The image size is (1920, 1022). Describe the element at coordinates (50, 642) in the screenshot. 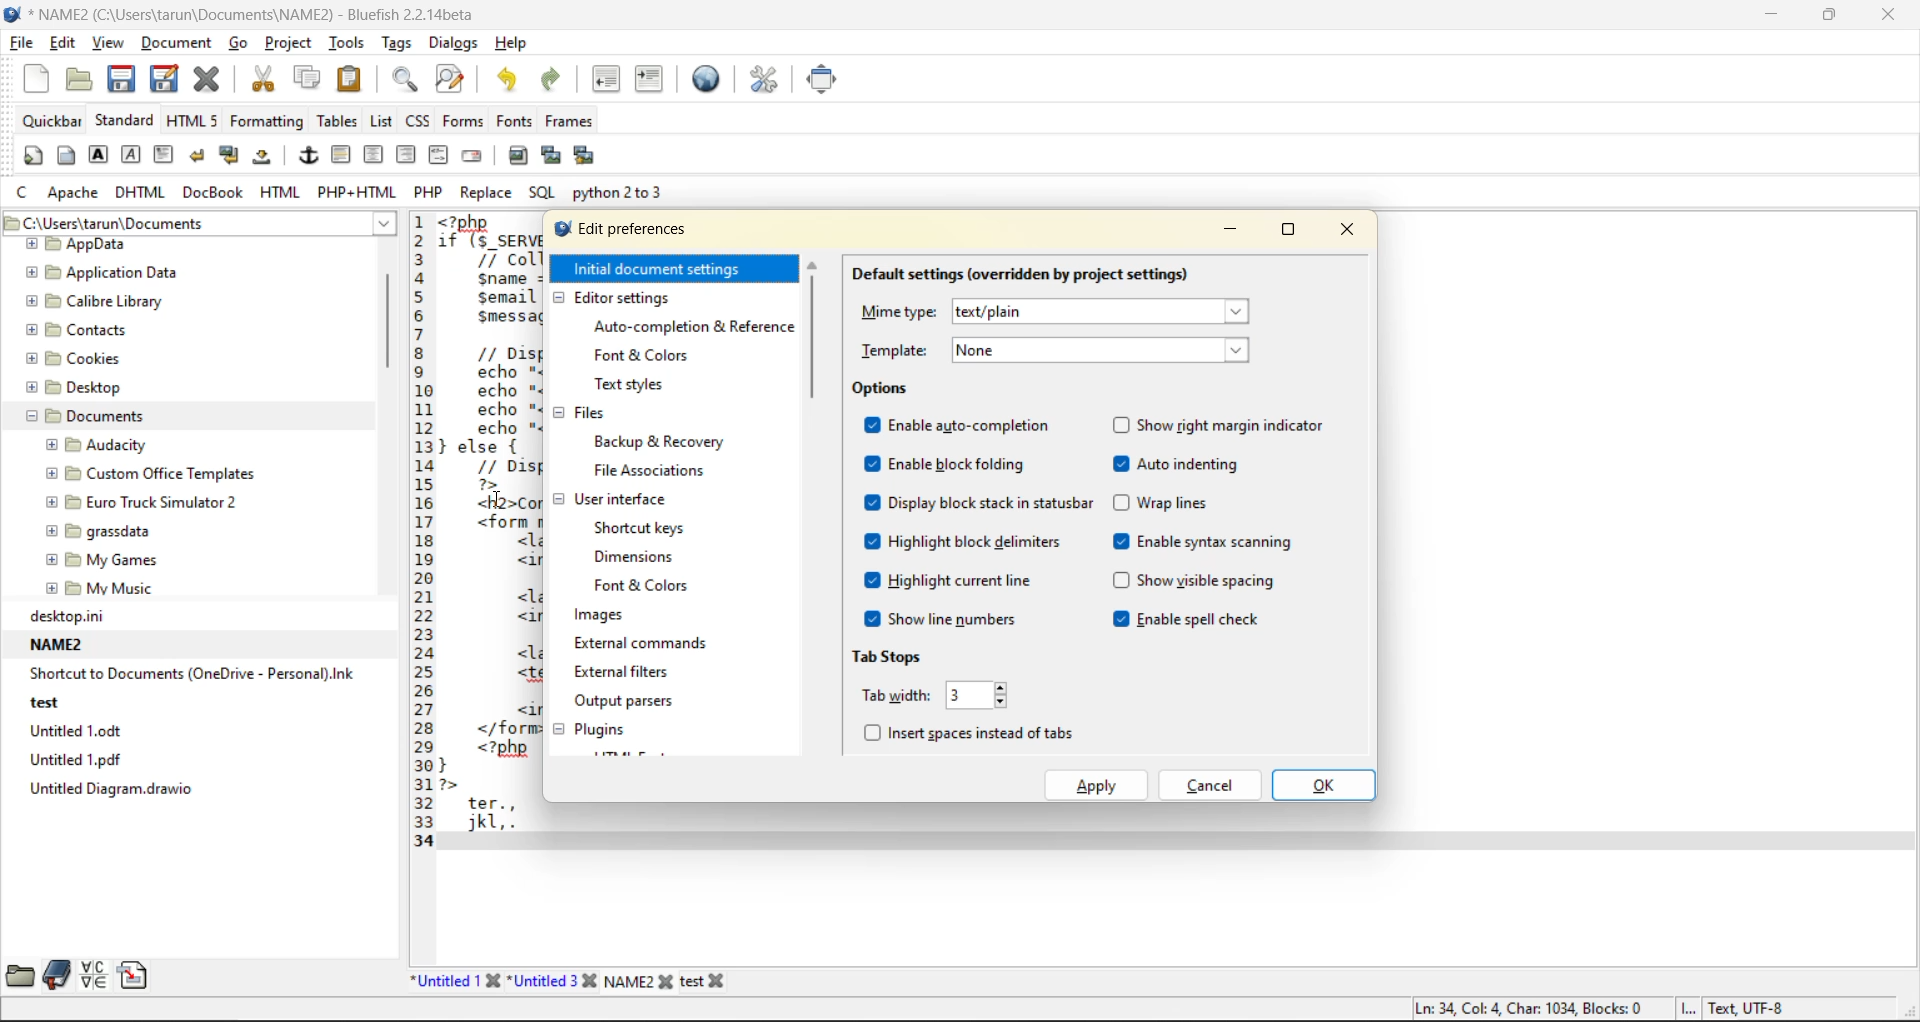

I see `NAME2` at that location.